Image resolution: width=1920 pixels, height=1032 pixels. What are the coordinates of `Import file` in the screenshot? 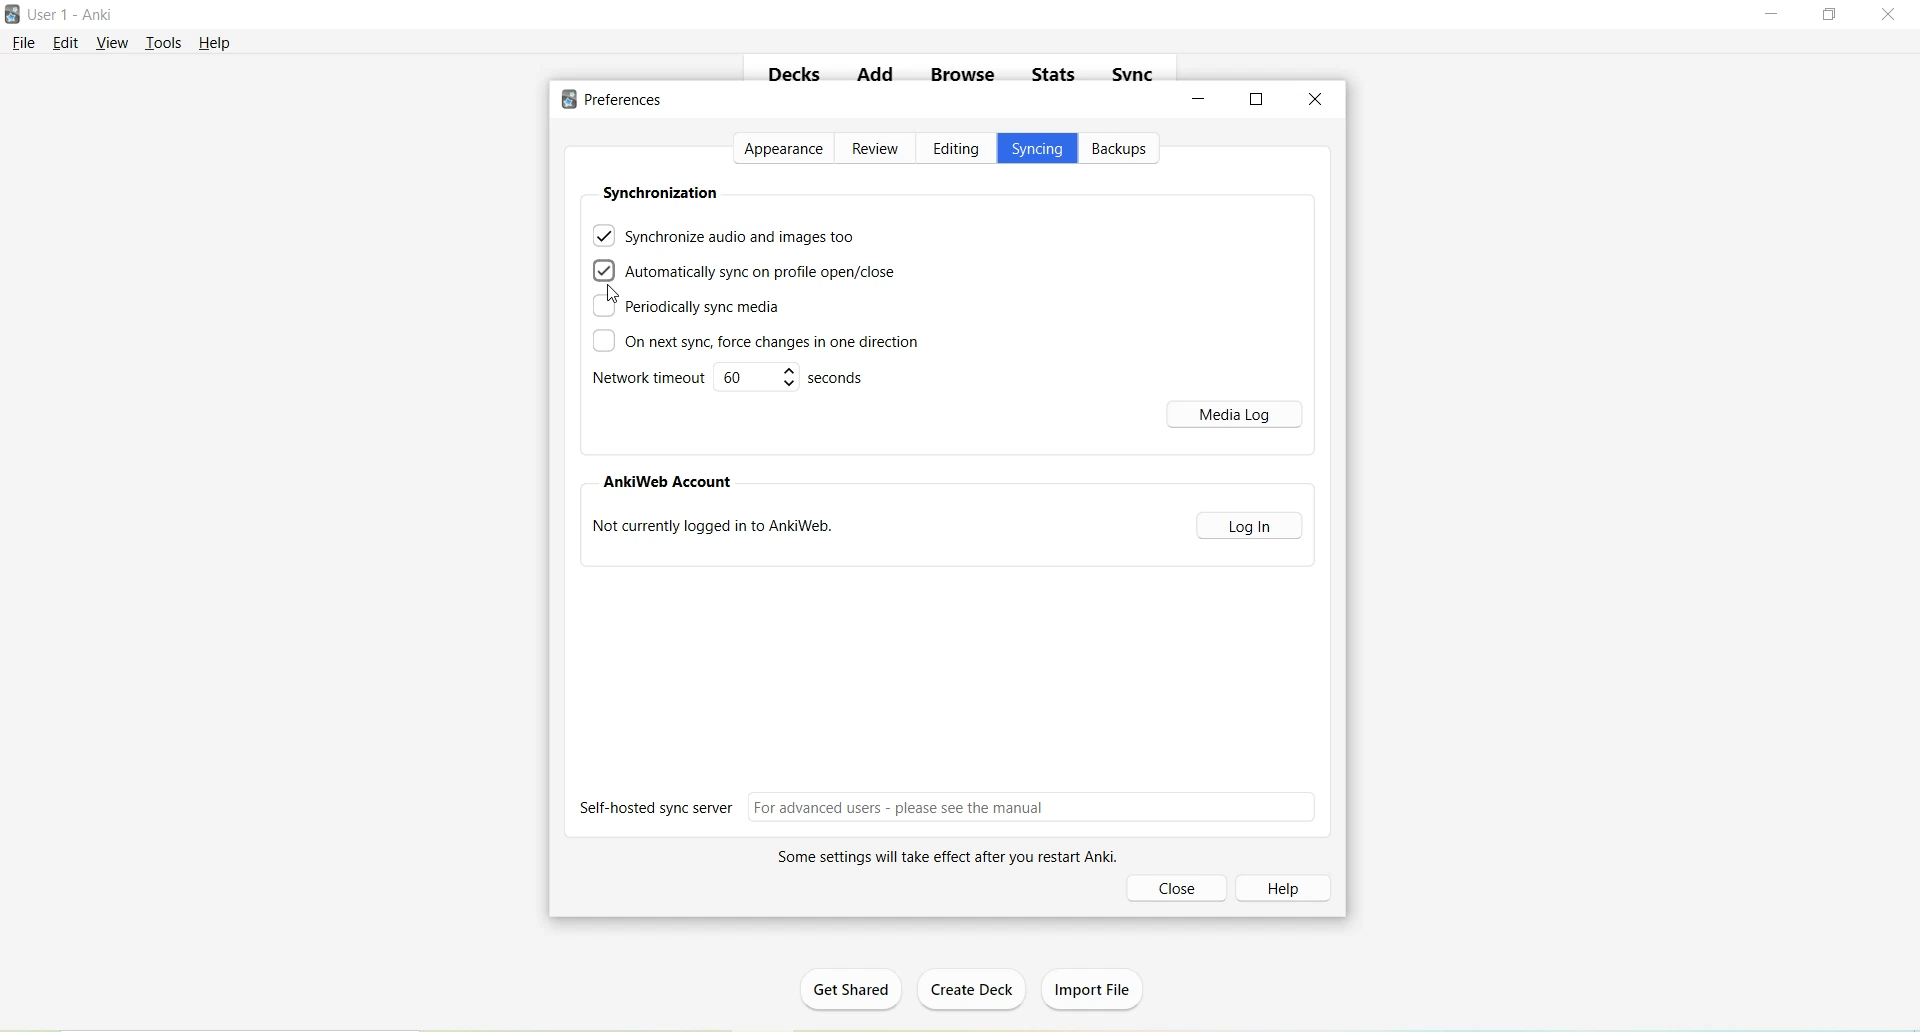 It's located at (1096, 986).